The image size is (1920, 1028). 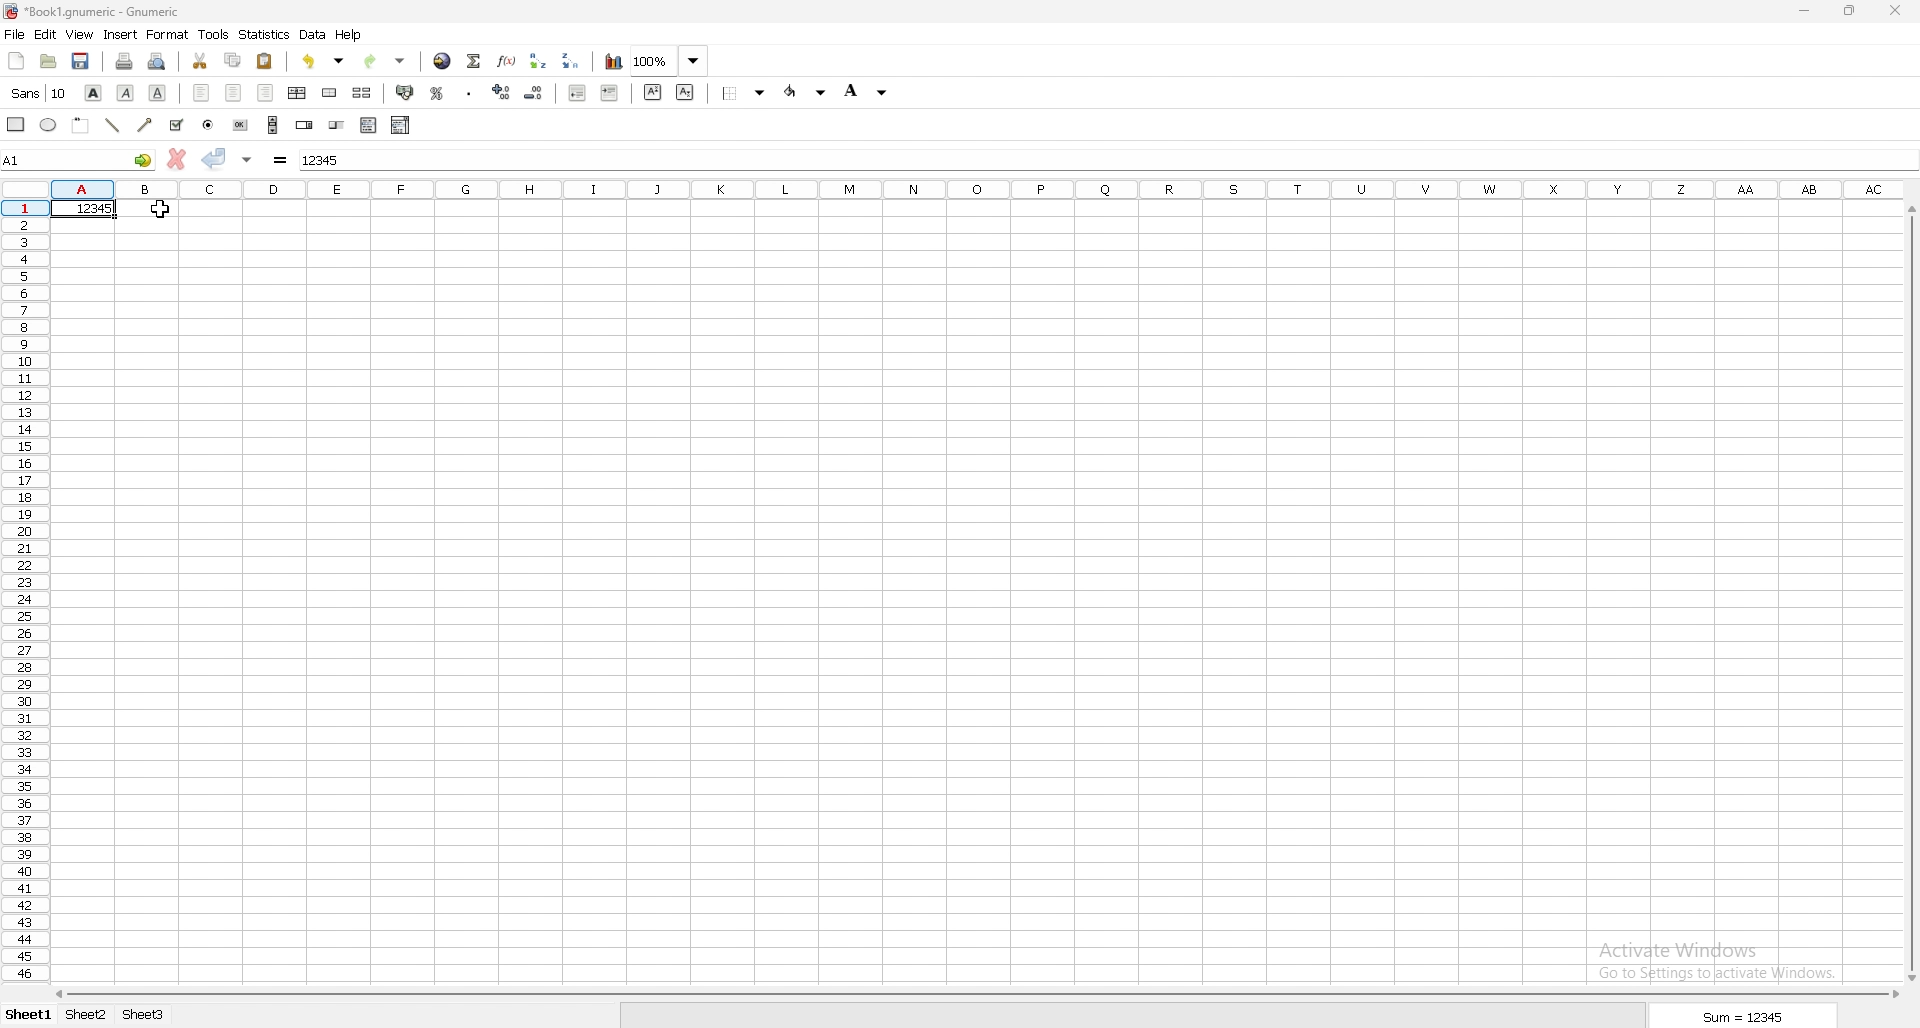 What do you see at coordinates (470, 93) in the screenshot?
I see `thousands separator` at bounding box center [470, 93].